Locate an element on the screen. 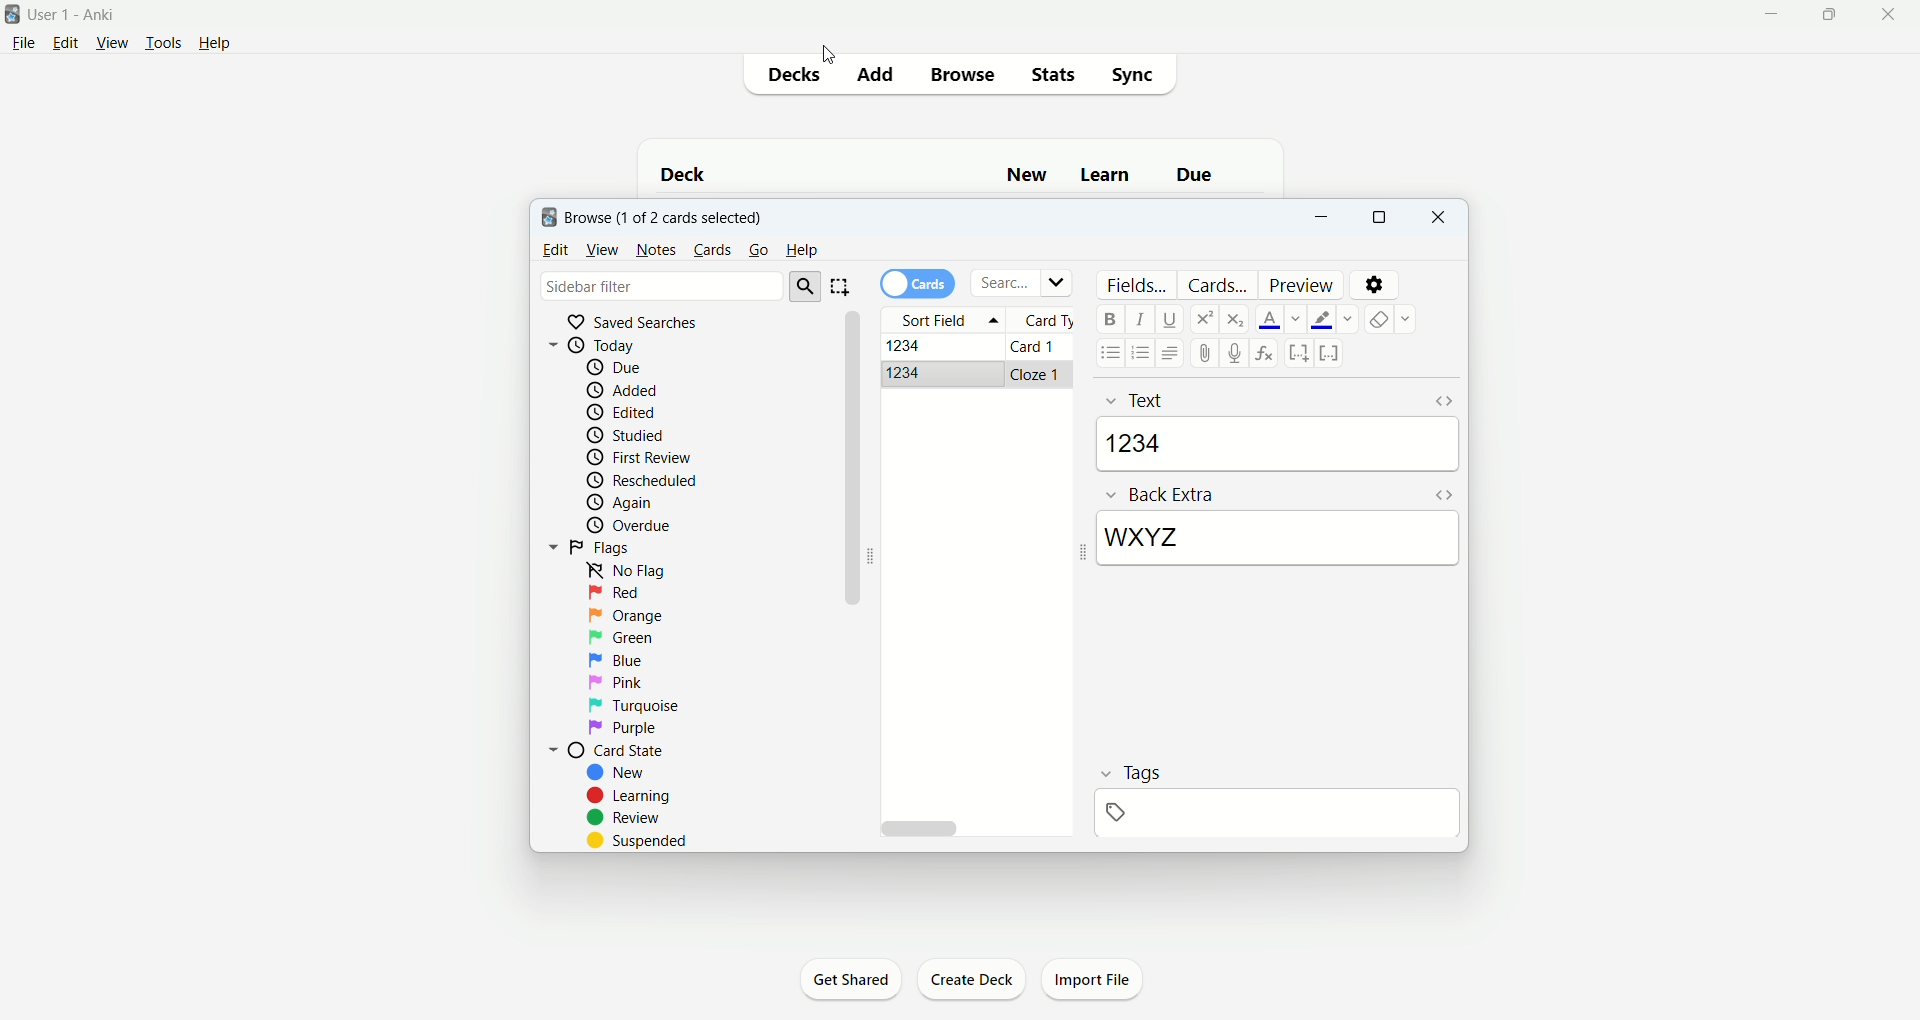 This screenshot has width=1920, height=1020. attachment is located at coordinates (1206, 355).